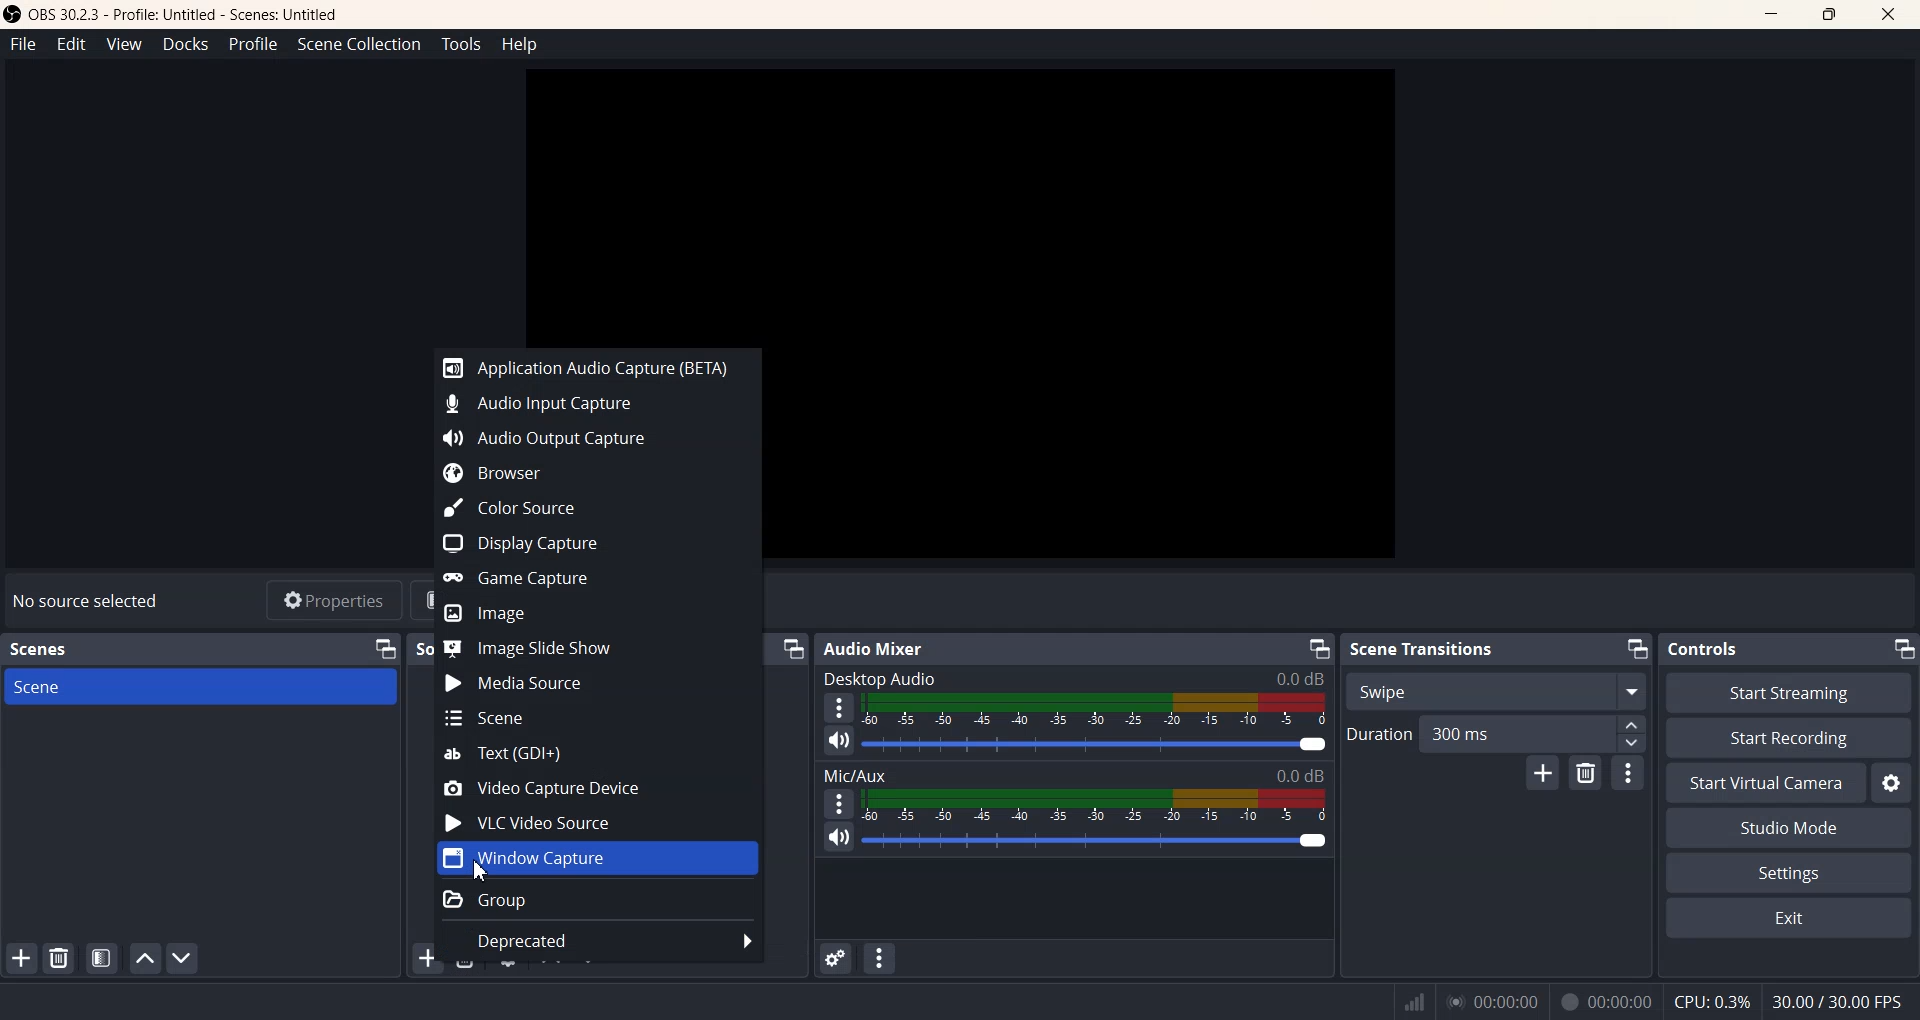 Image resolution: width=1920 pixels, height=1020 pixels. What do you see at coordinates (874, 647) in the screenshot?
I see `Audio Mixer` at bounding box center [874, 647].